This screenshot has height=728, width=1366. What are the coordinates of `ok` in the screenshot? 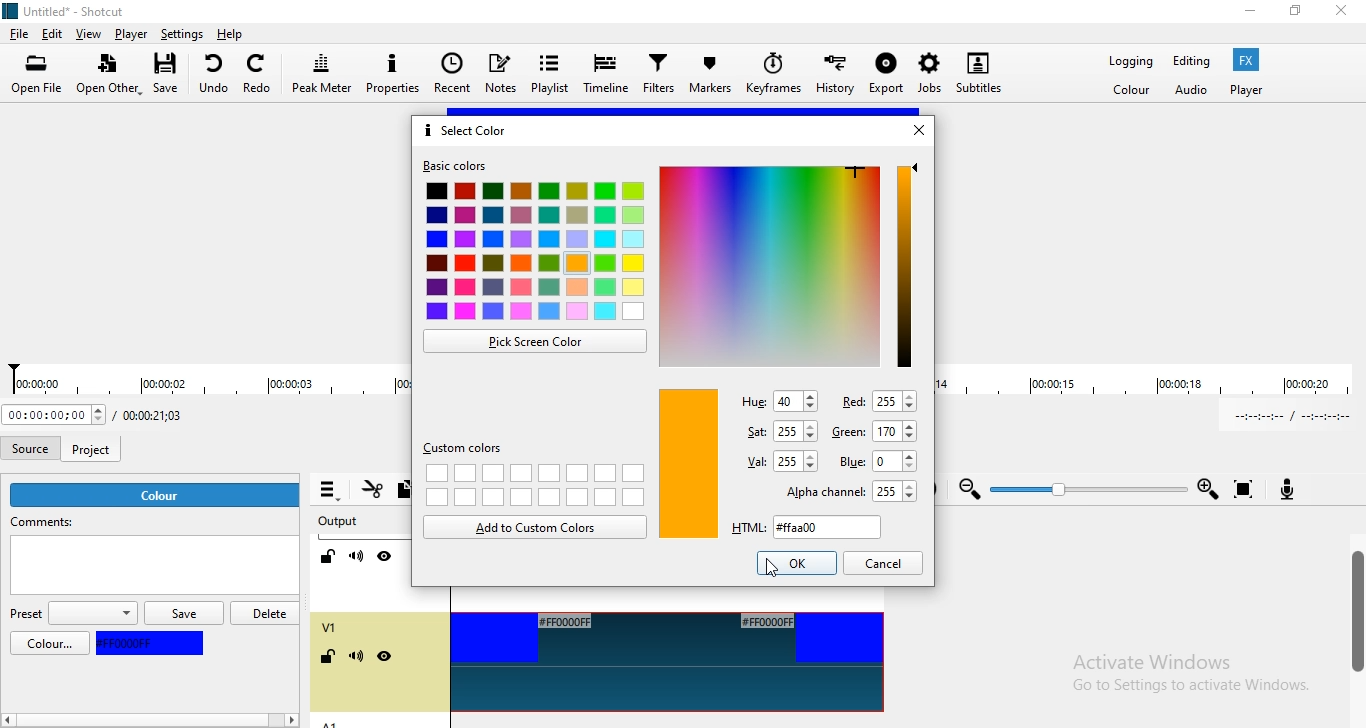 It's located at (796, 563).